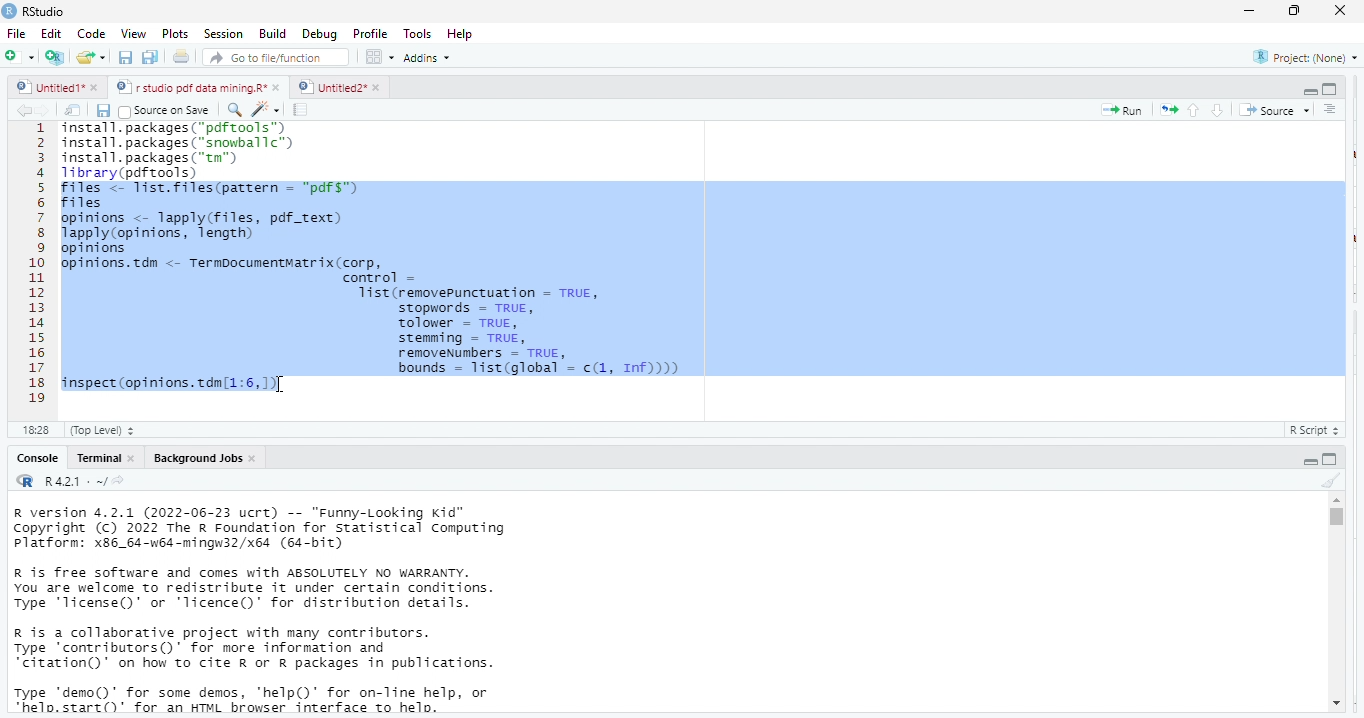 The image size is (1364, 718). What do you see at coordinates (132, 458) in the screenshot?
I see `close` at bounding box center [132, 458].